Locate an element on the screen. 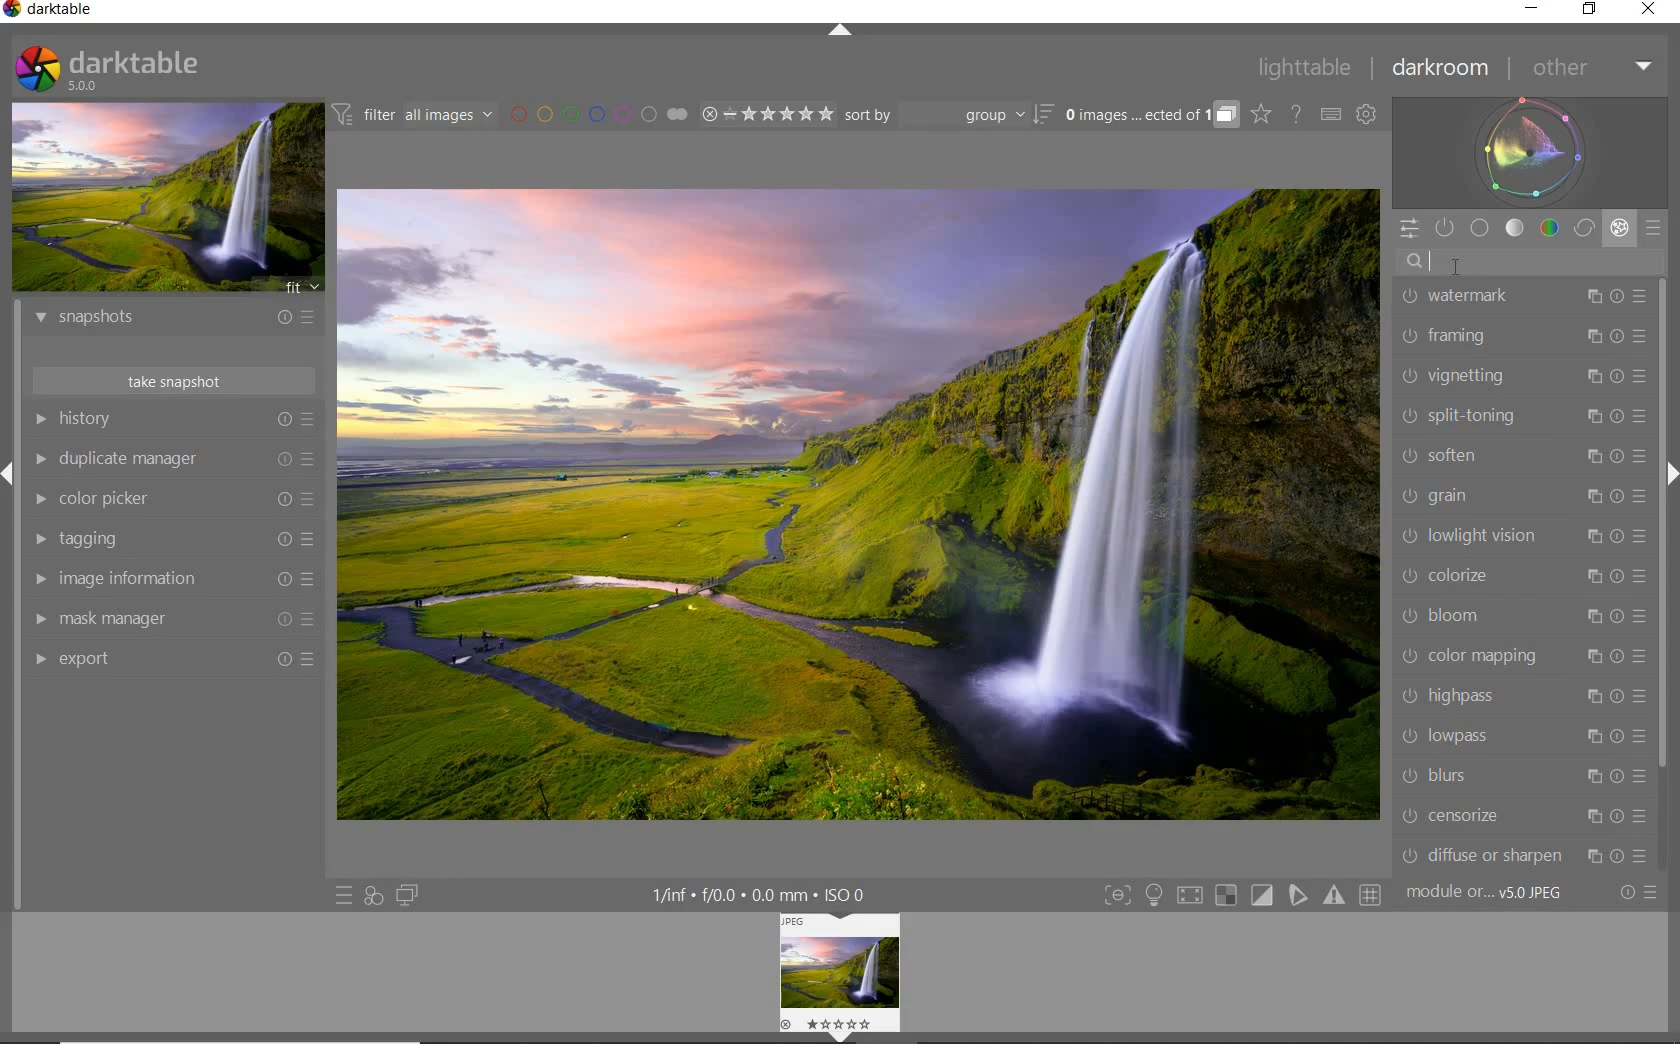  colorize is located at coordinates (1520, 576).